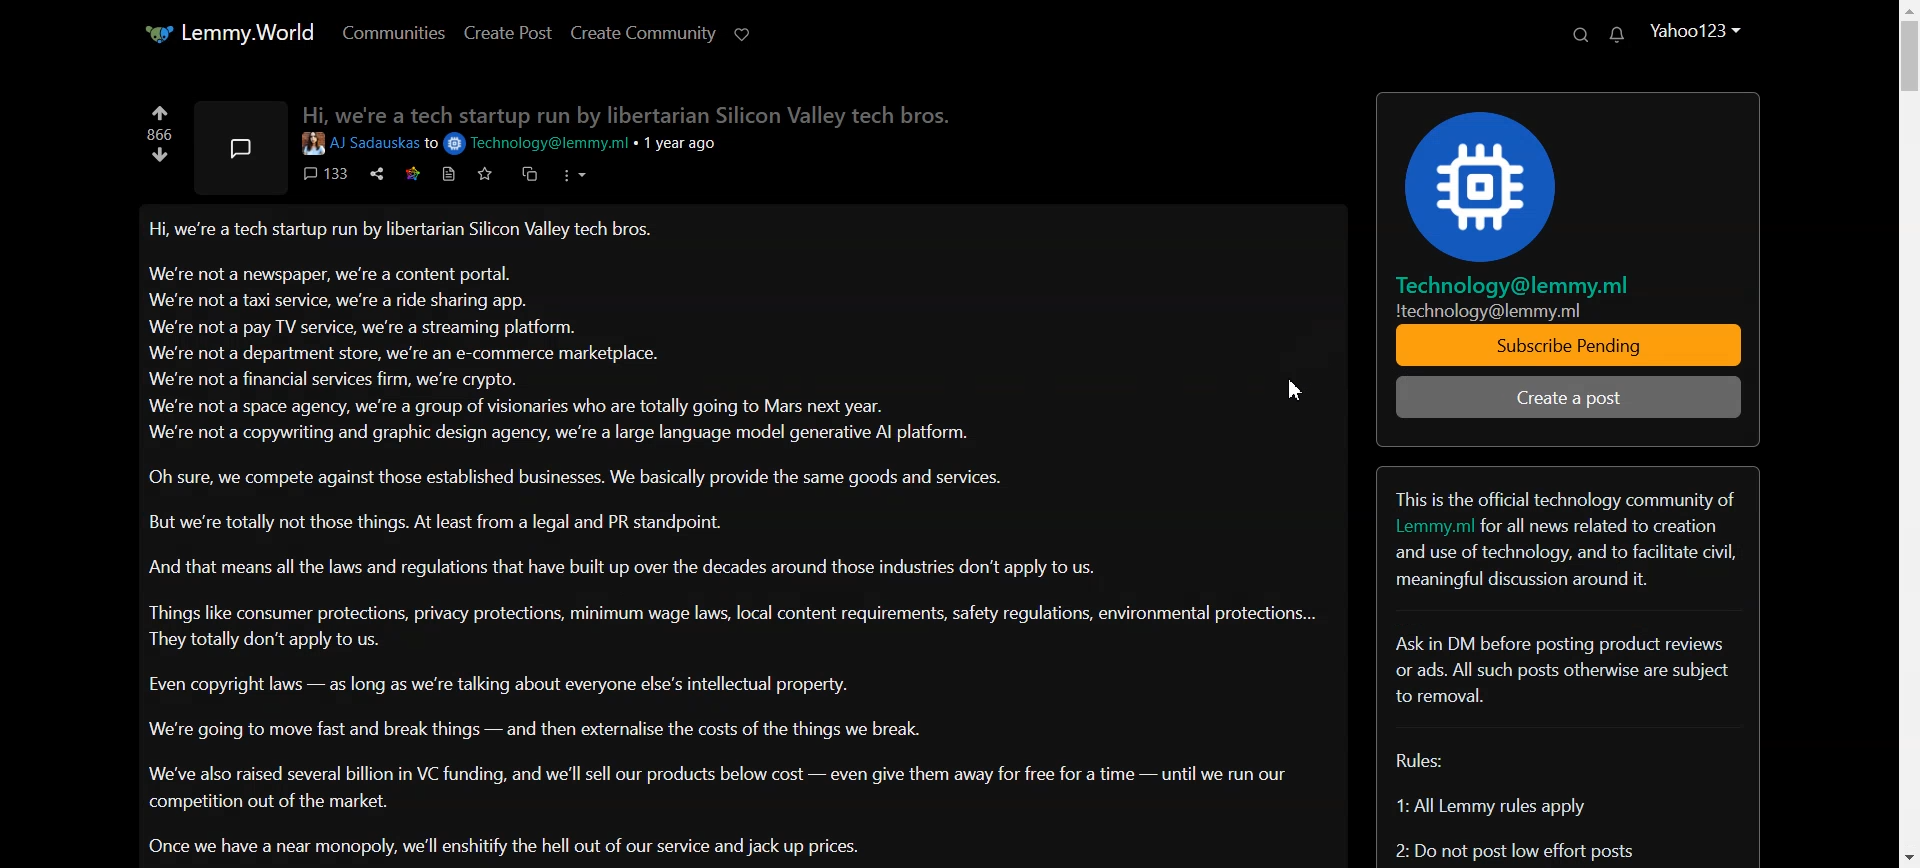 This screenshot has width=1920, height=868. What do you see at coordinates (448, 174) in the screenshot?
I see `View Source` at bounding box center [448, 174].